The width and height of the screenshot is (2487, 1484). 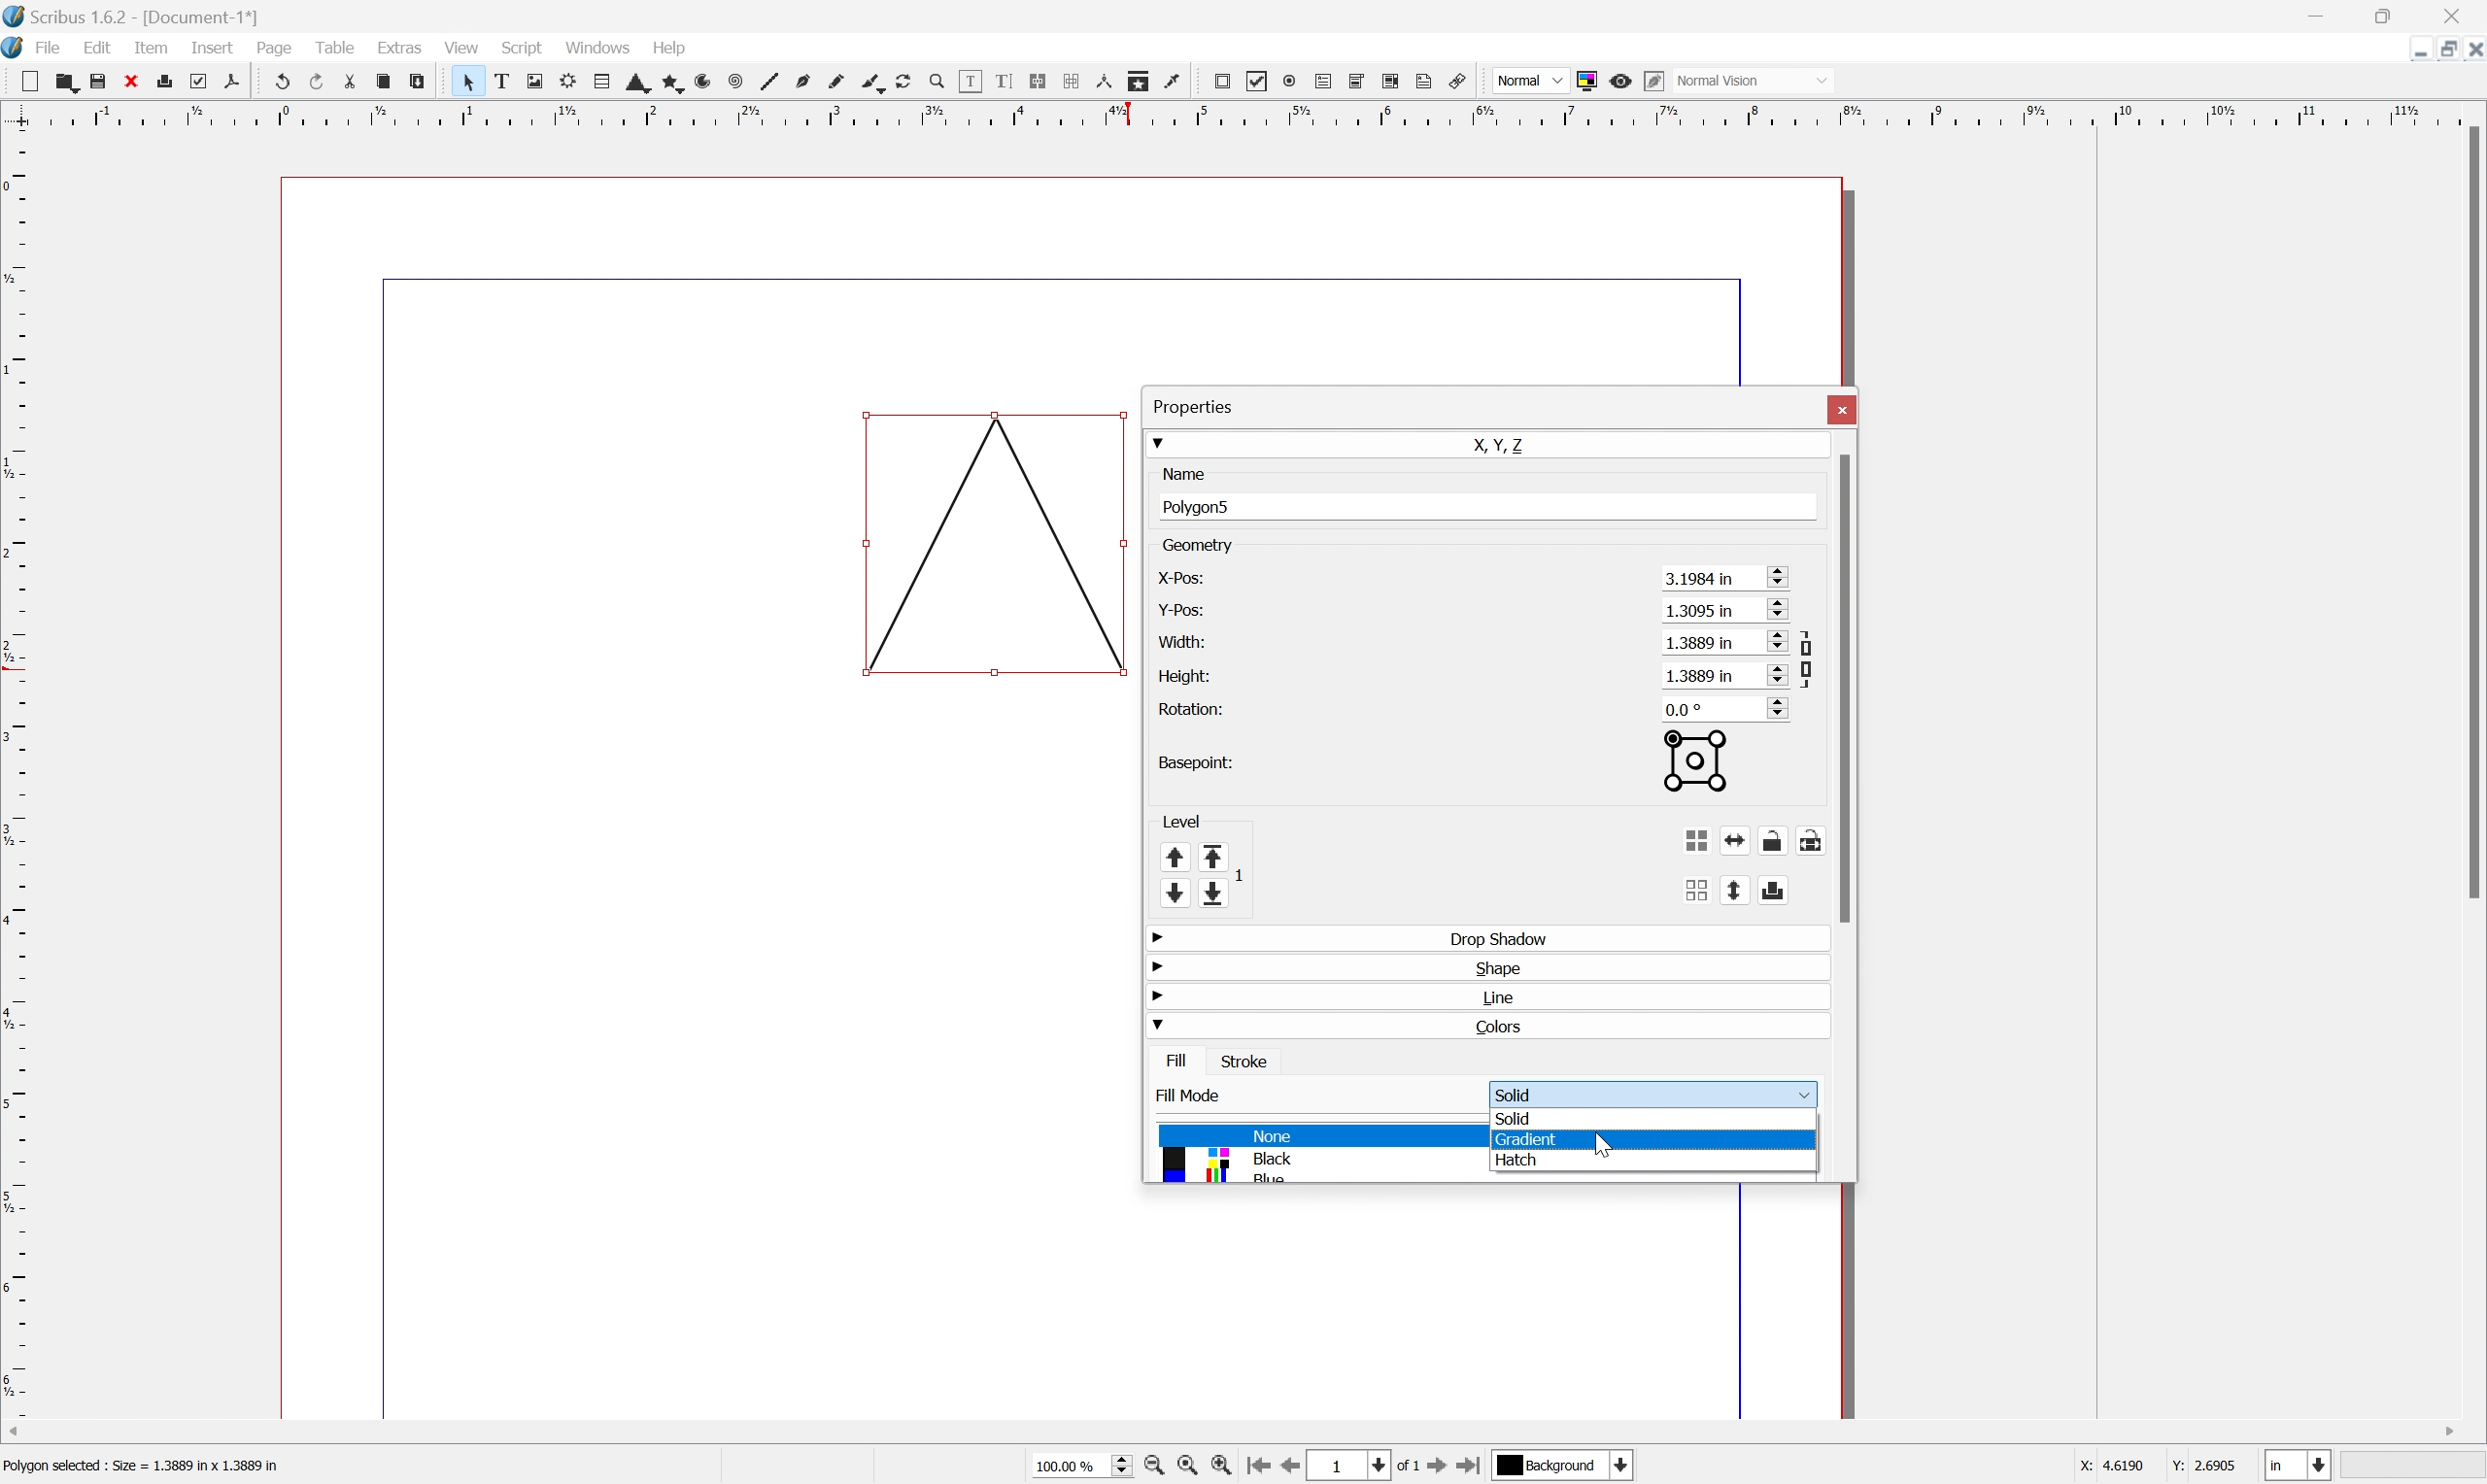 What do you see at coordinates (1158, 441) in the screenshot?
I see `Drop Down` at bounding box center [1158, 441].